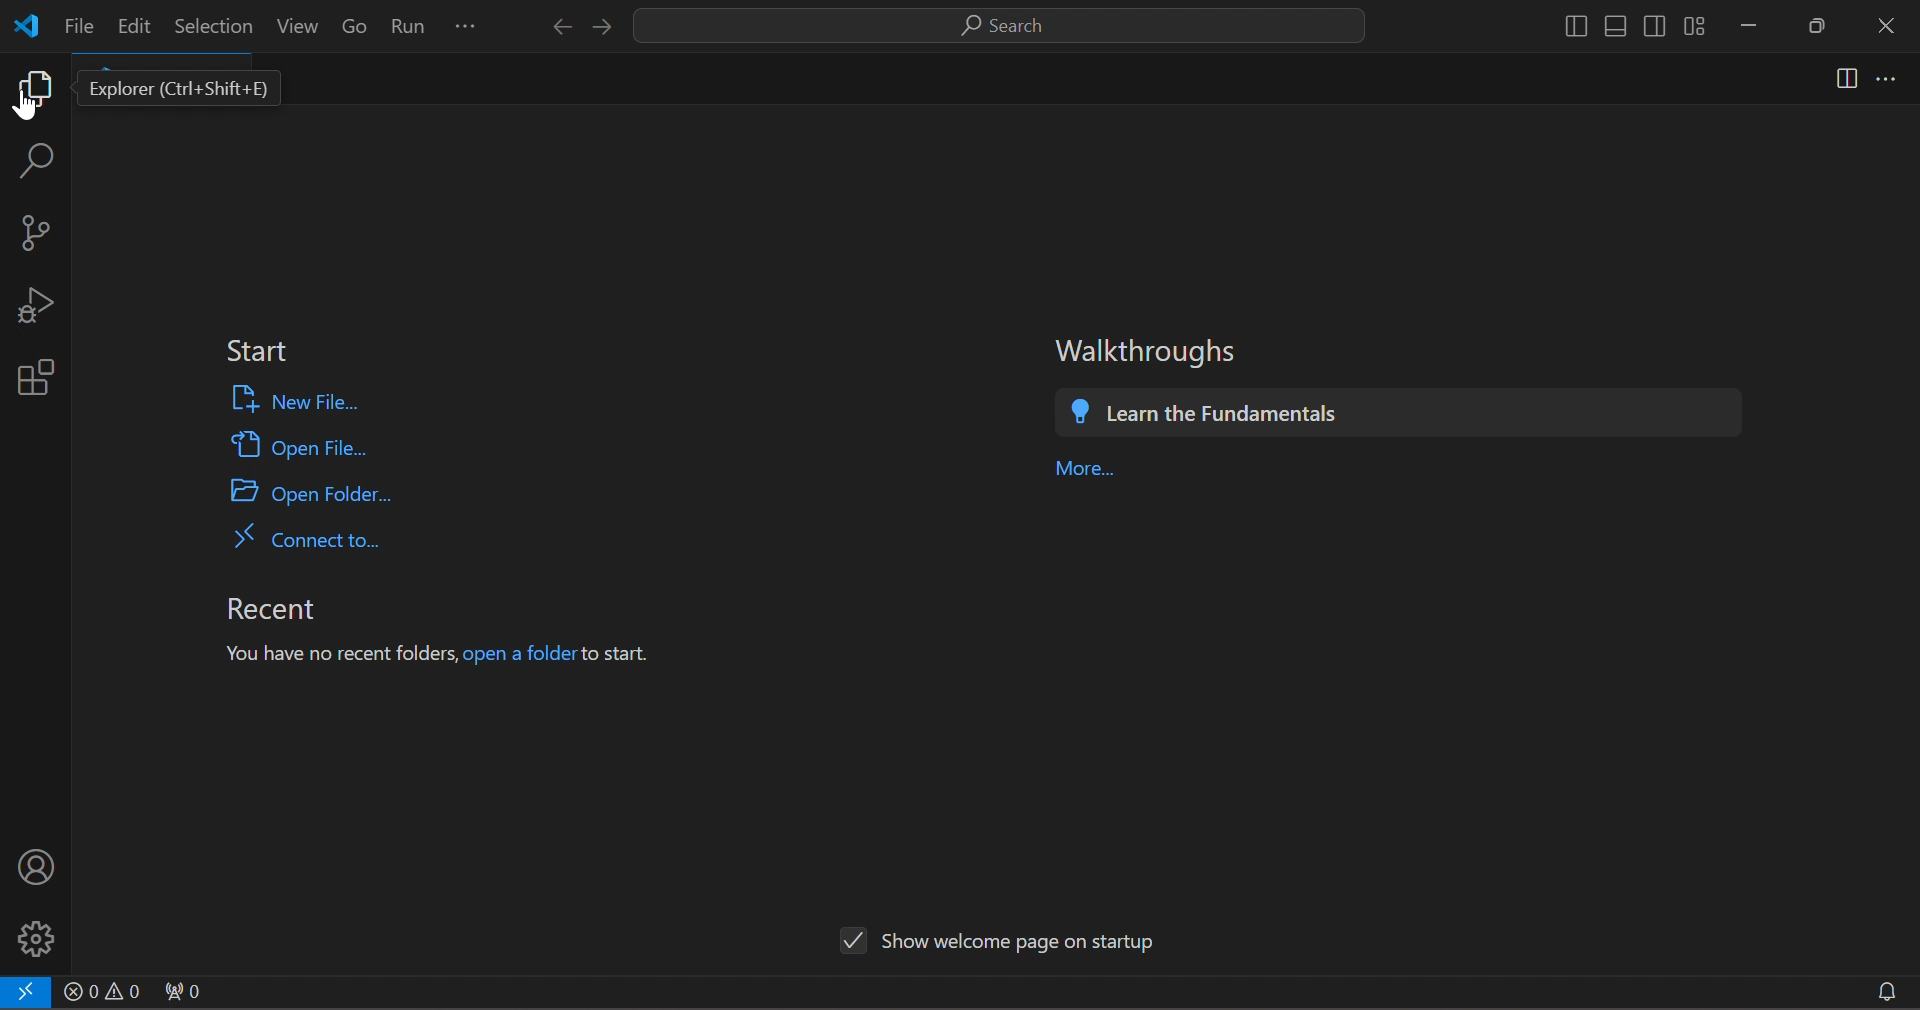 This screenshot has height=1010, width=1920. What do you see at coordinates (1826, 25) in the screenshot?
I see `restore` at bounding box center [1826, 25].